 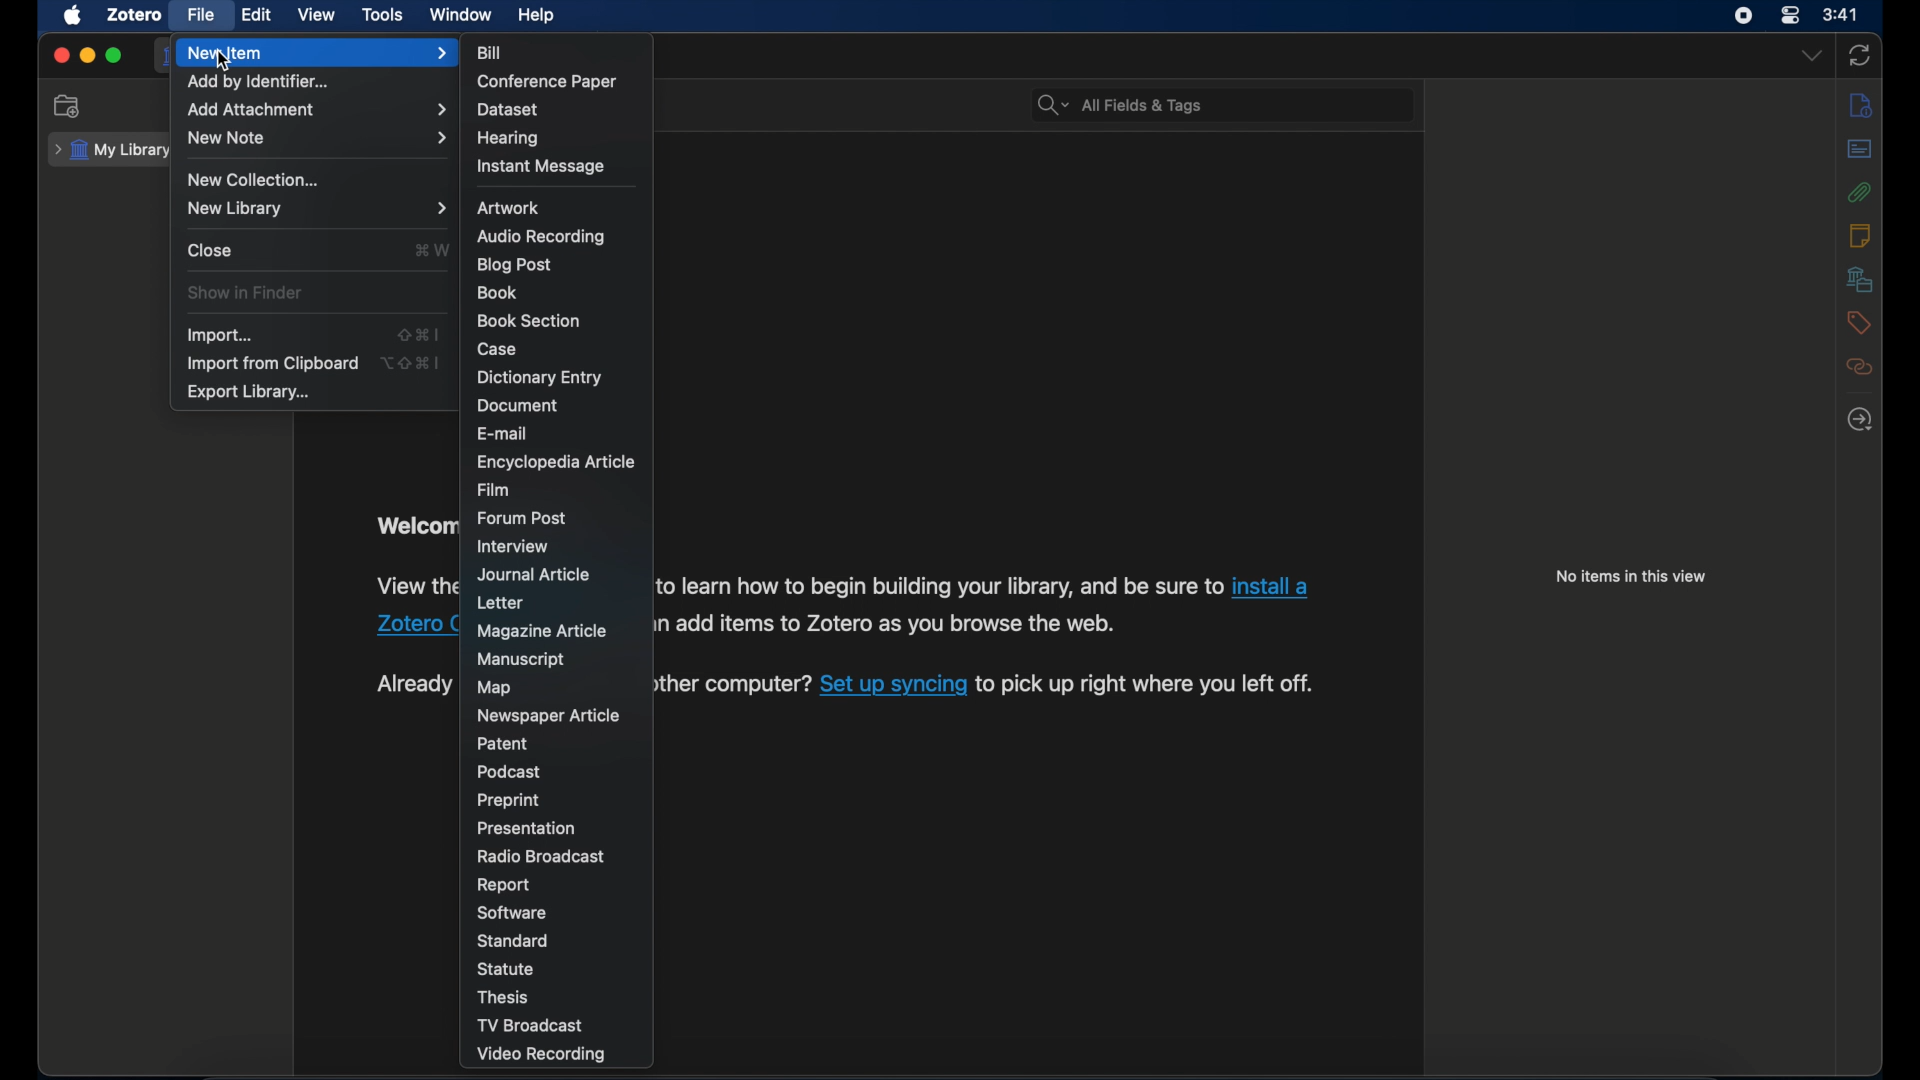 I want to click on control center, so click(x=1789, y=15).